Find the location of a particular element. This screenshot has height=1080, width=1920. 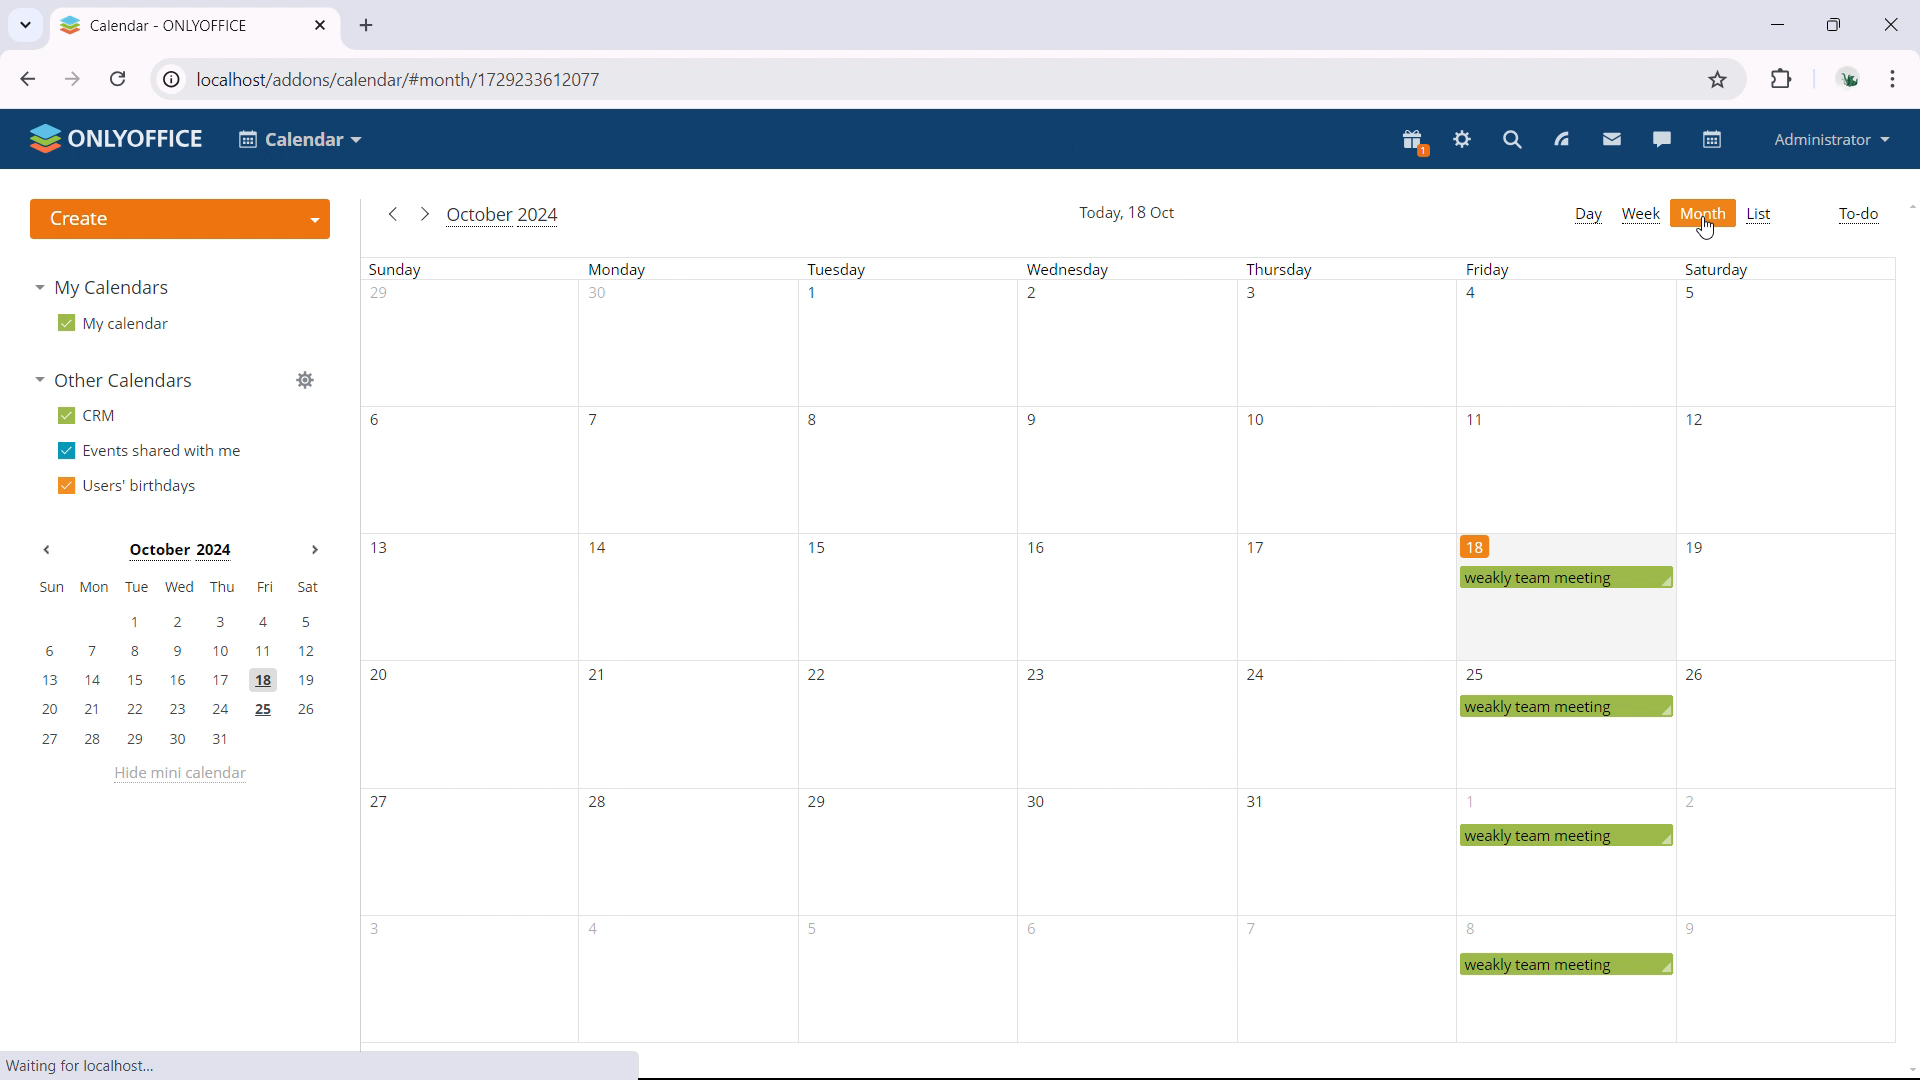

Previous month is located at coordinates (47, 553).